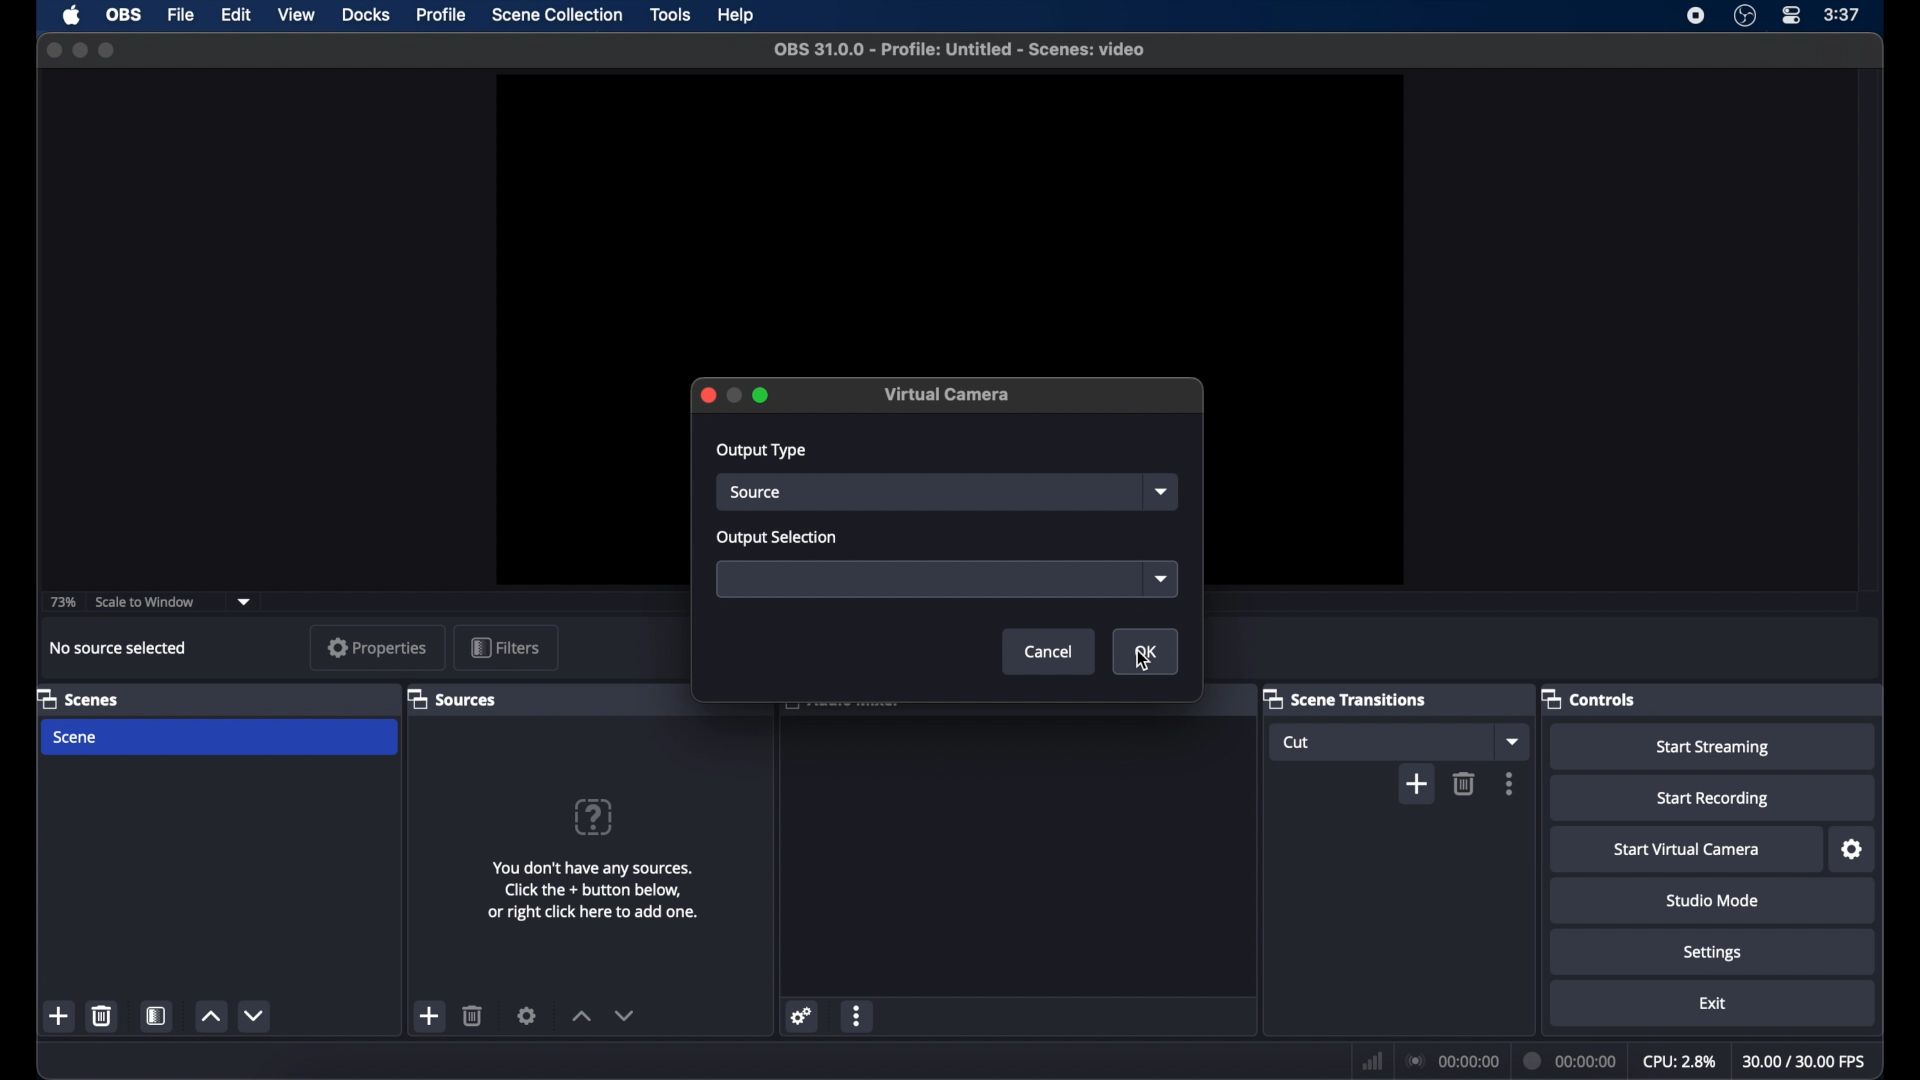  What do you see at coordinates (1142, 662) in the screenshot?
I see `cursor` at bounding box center [1142, 662].